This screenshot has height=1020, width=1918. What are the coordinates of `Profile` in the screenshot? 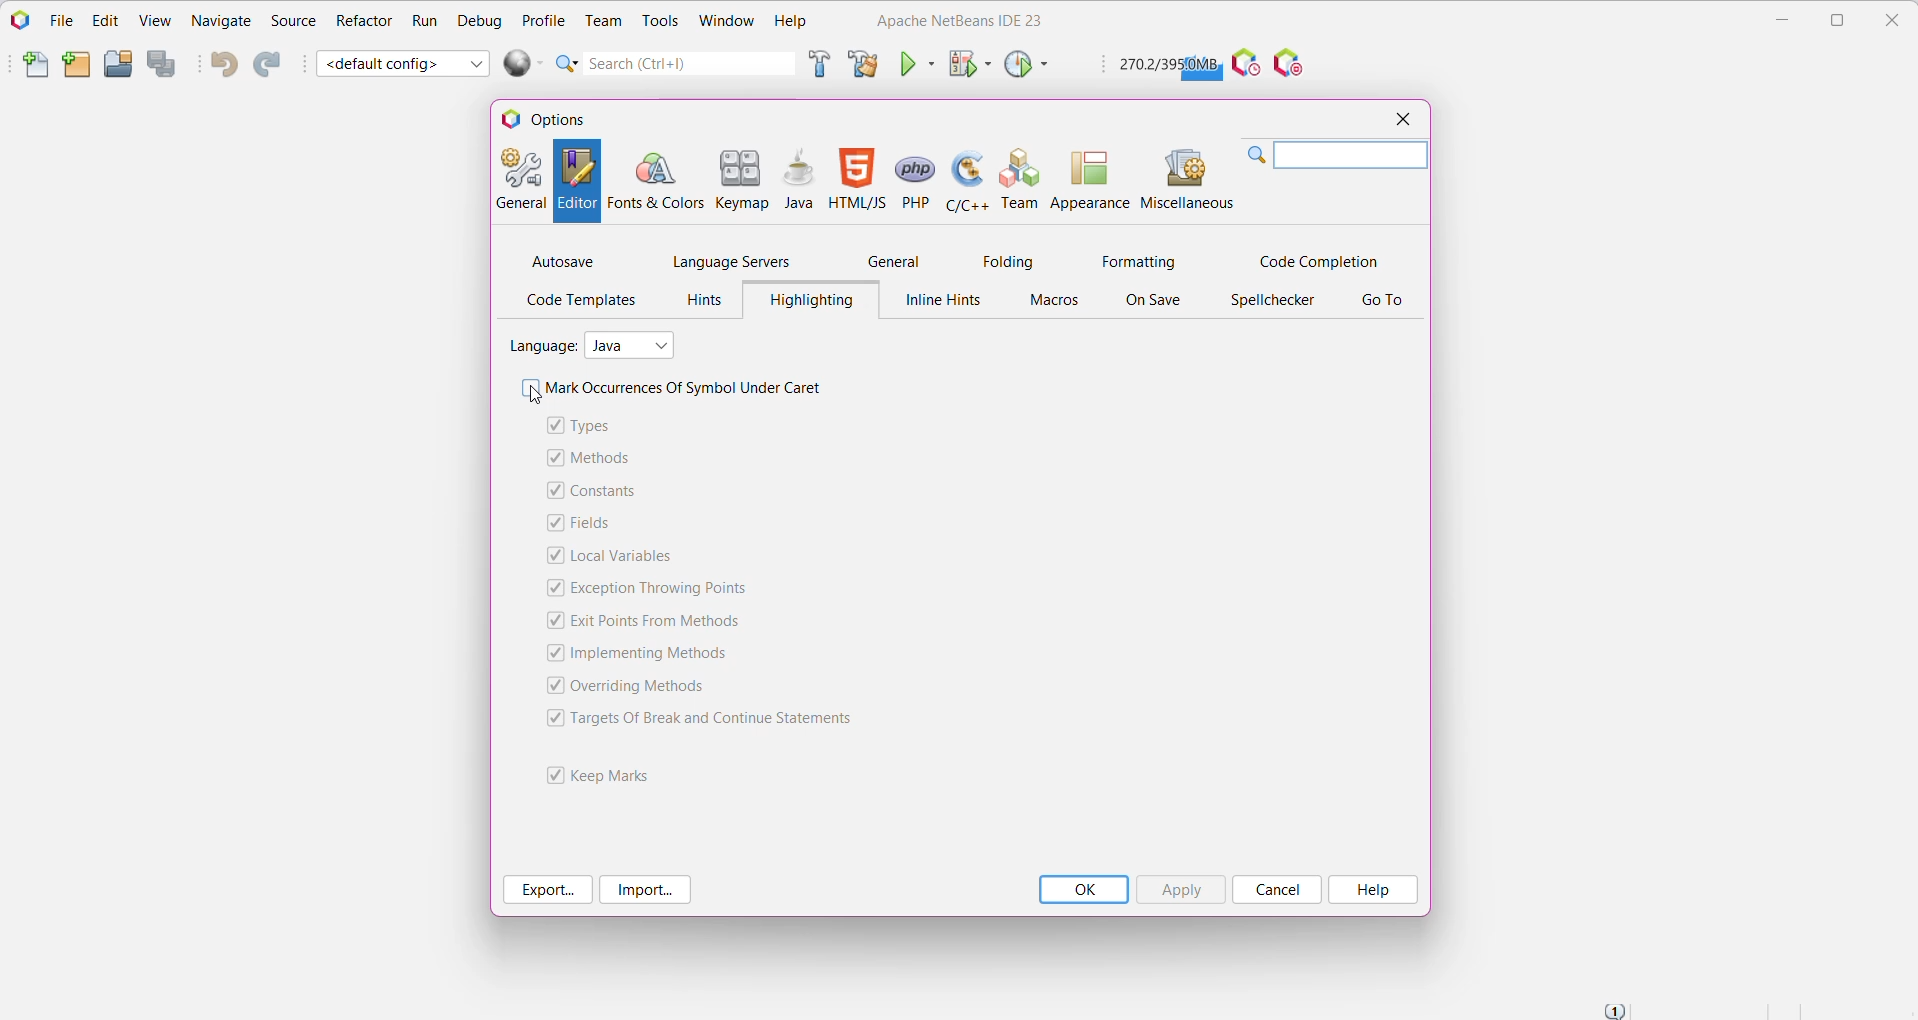 It's located at (544, 19).